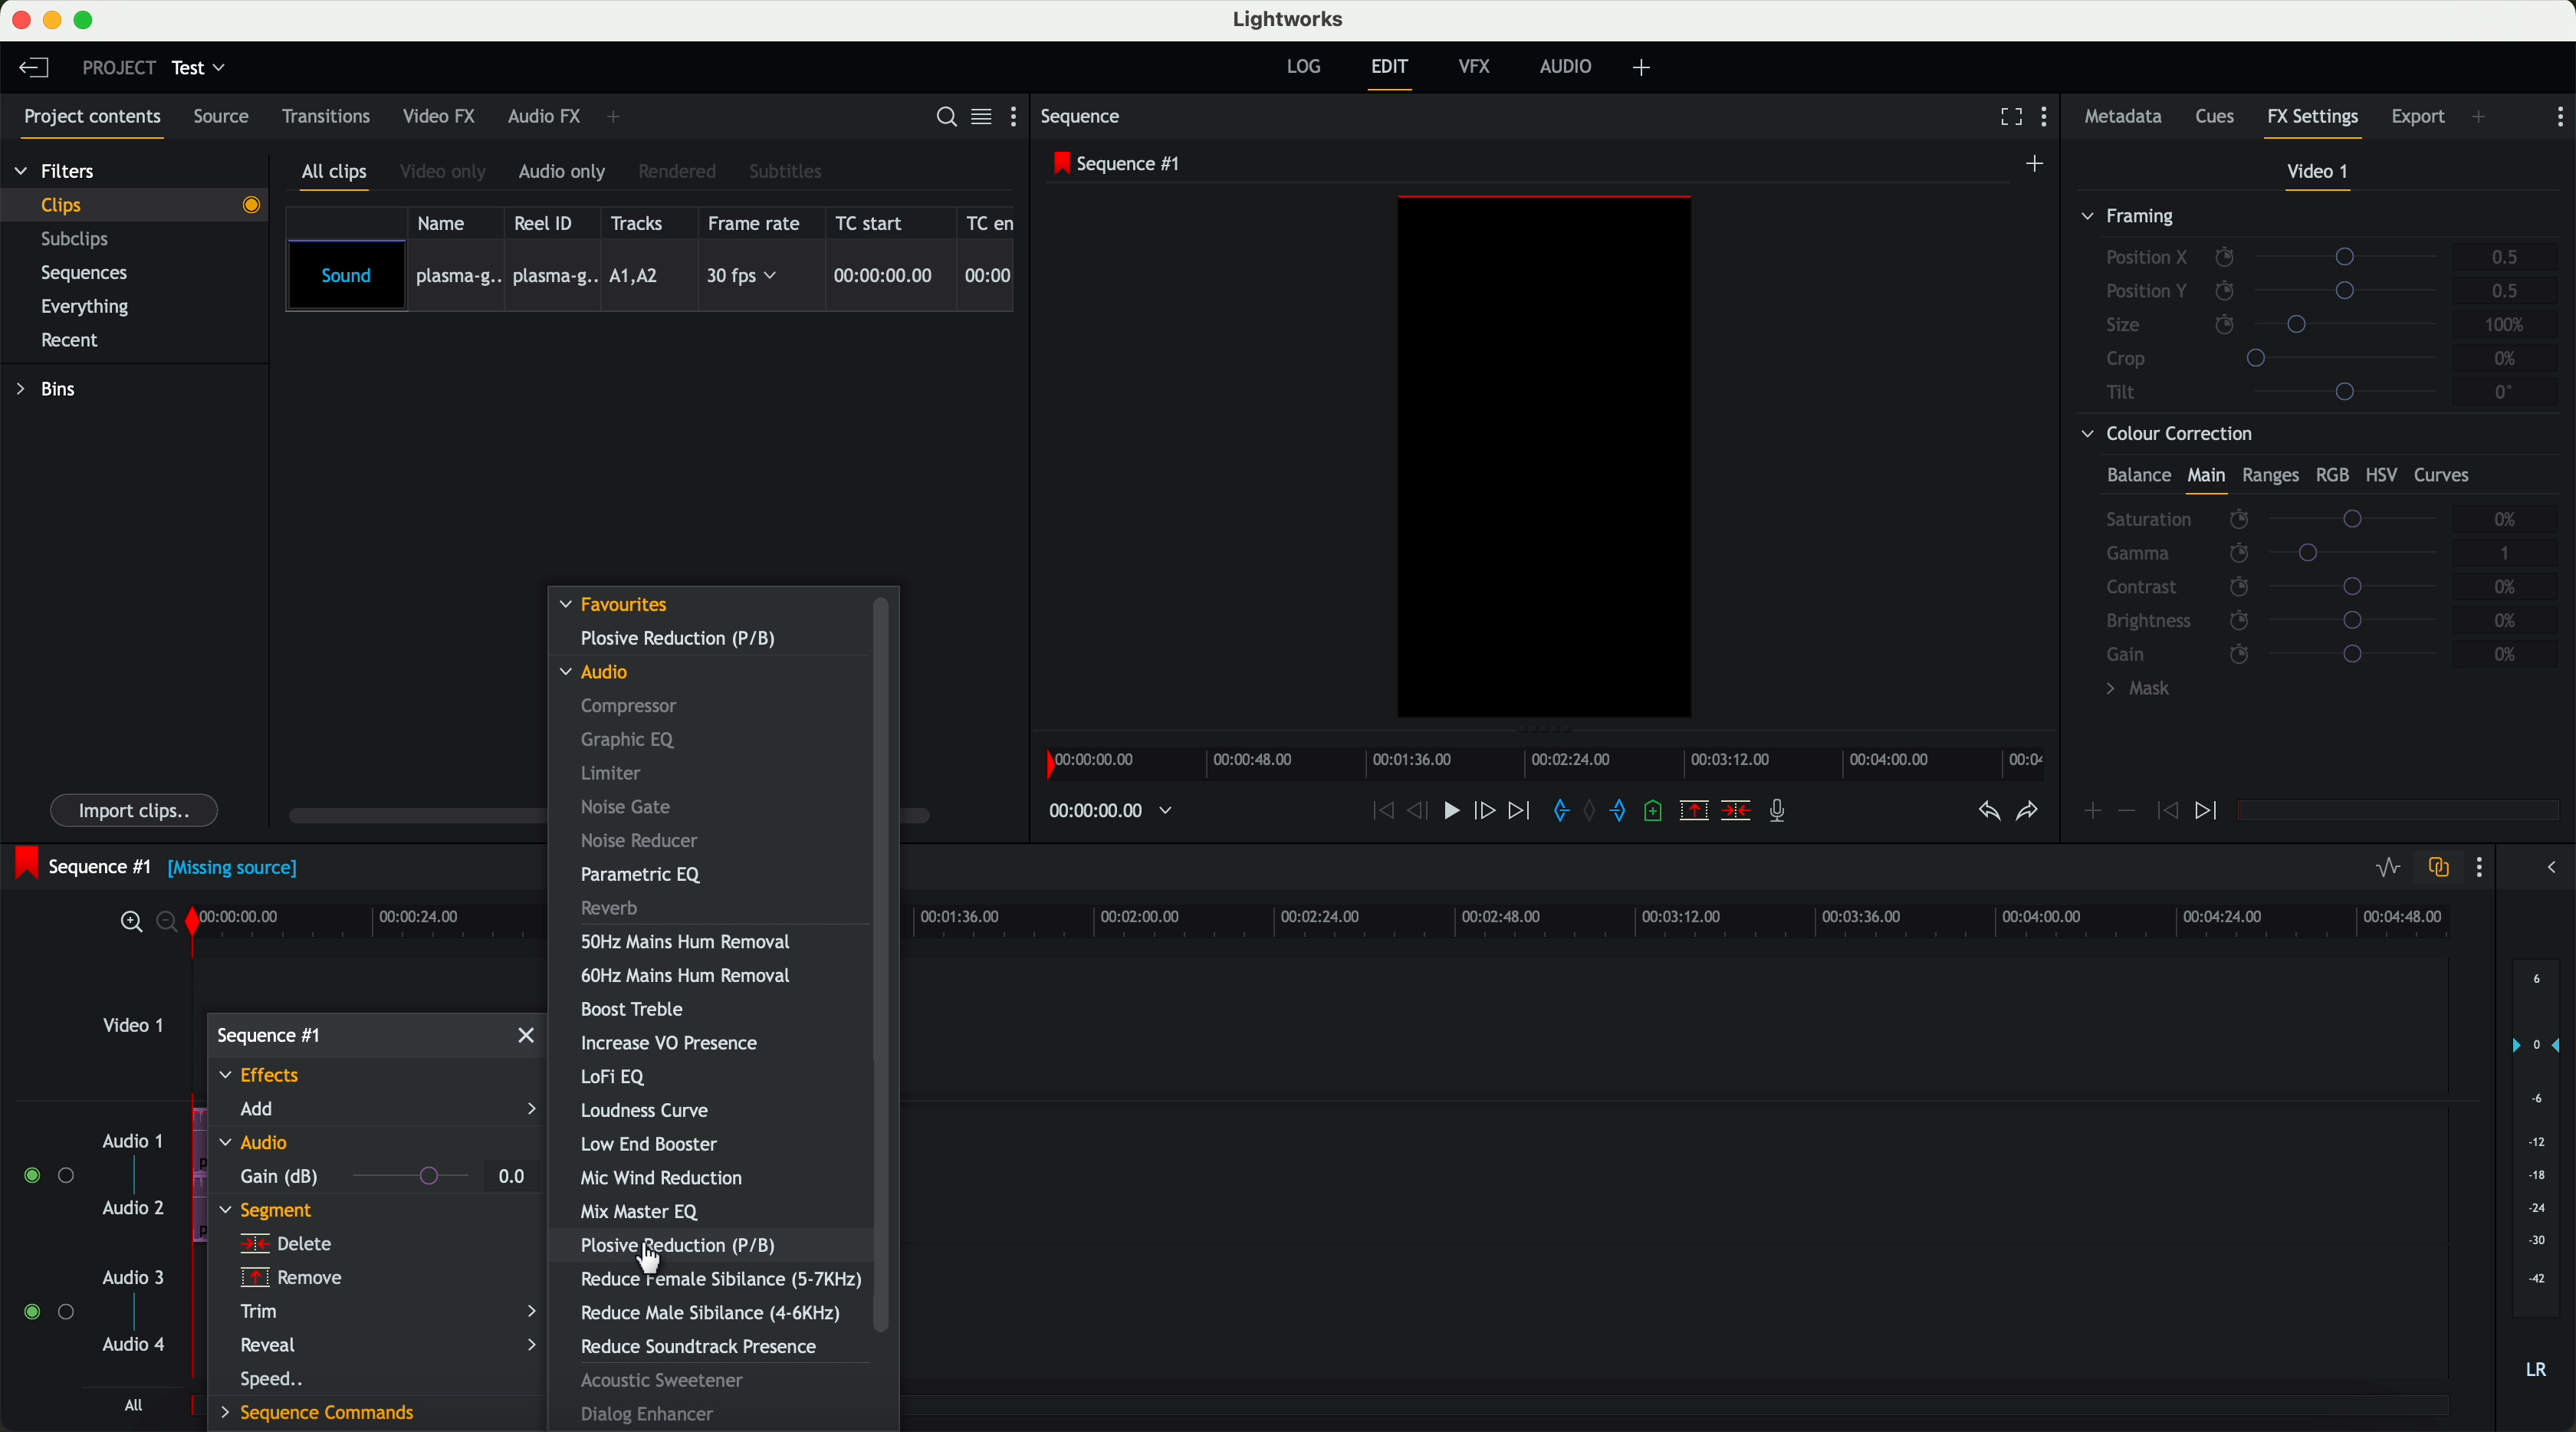 The height and width of the screenshot is (1432, 2576). I want to click on trim, so click(389, 1312).